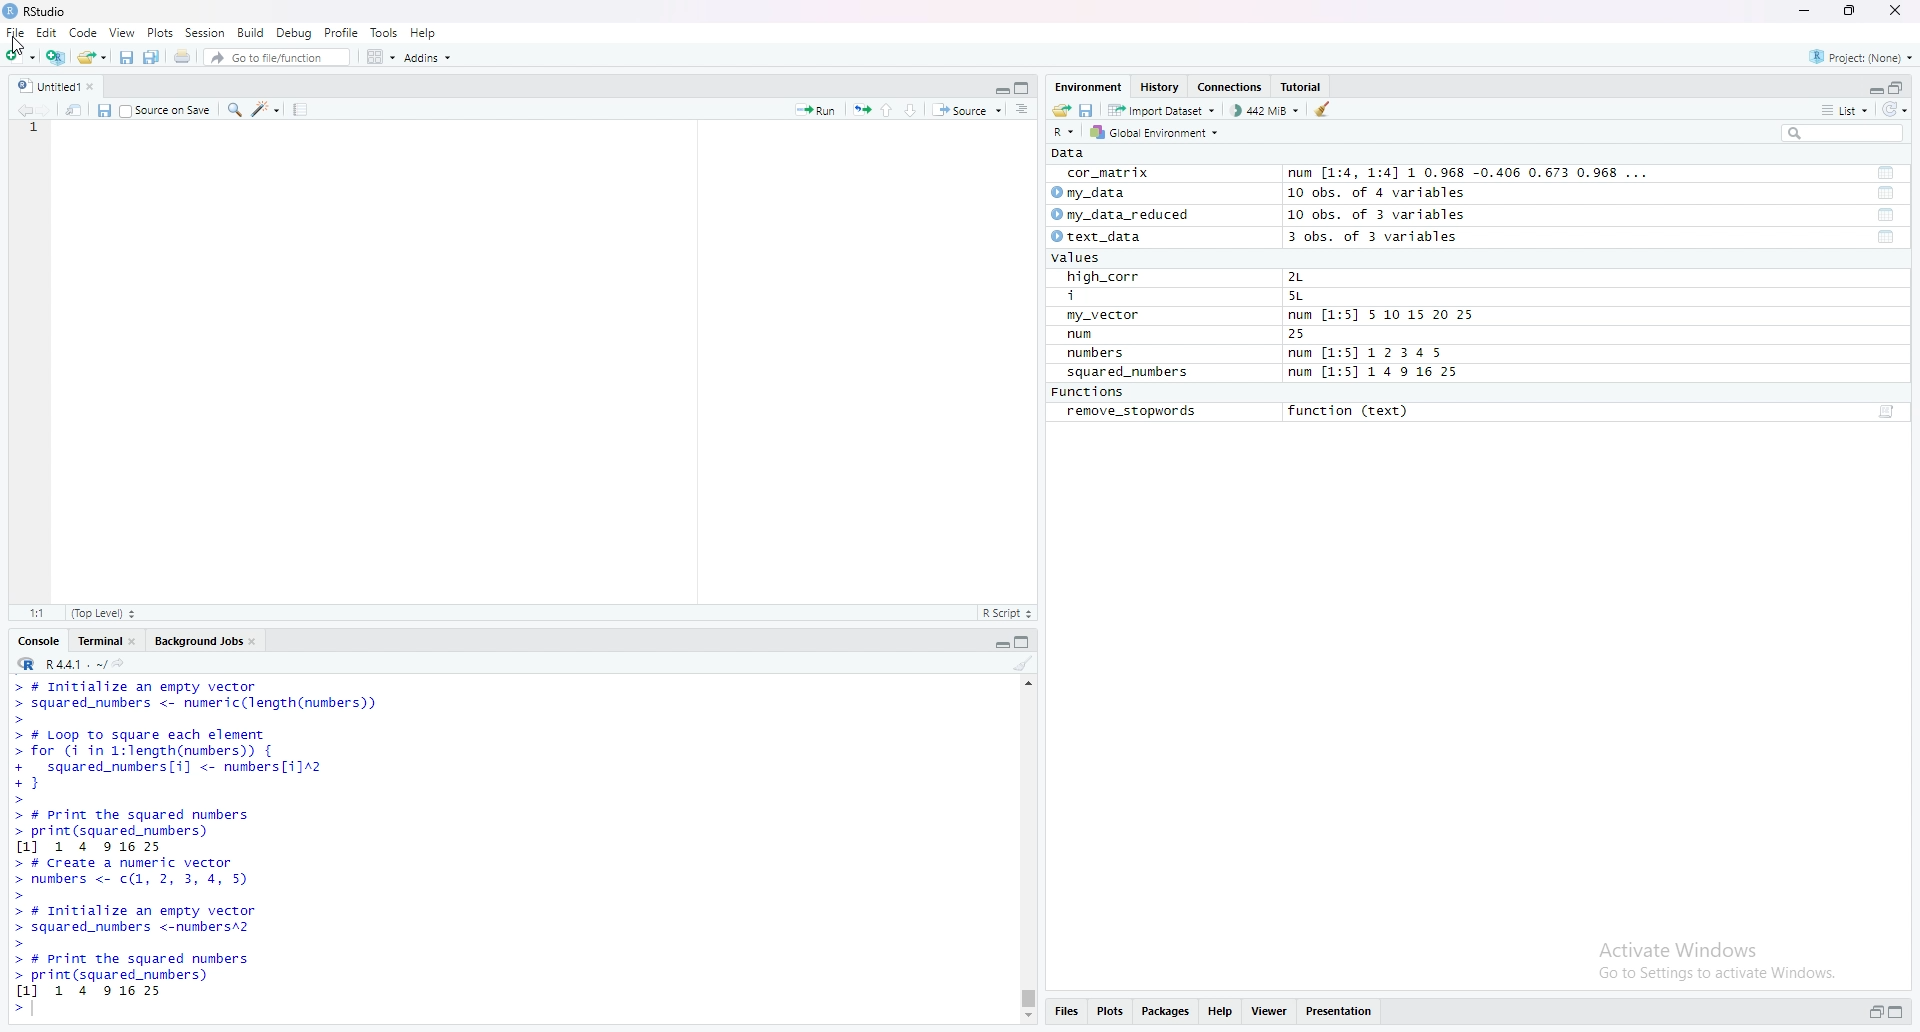 Image resolution: width=1920 pixels, height=1032 pixels. Describe the element at coordinates (279, 57) in the screenshot. I see `Go to file/function` at that location.